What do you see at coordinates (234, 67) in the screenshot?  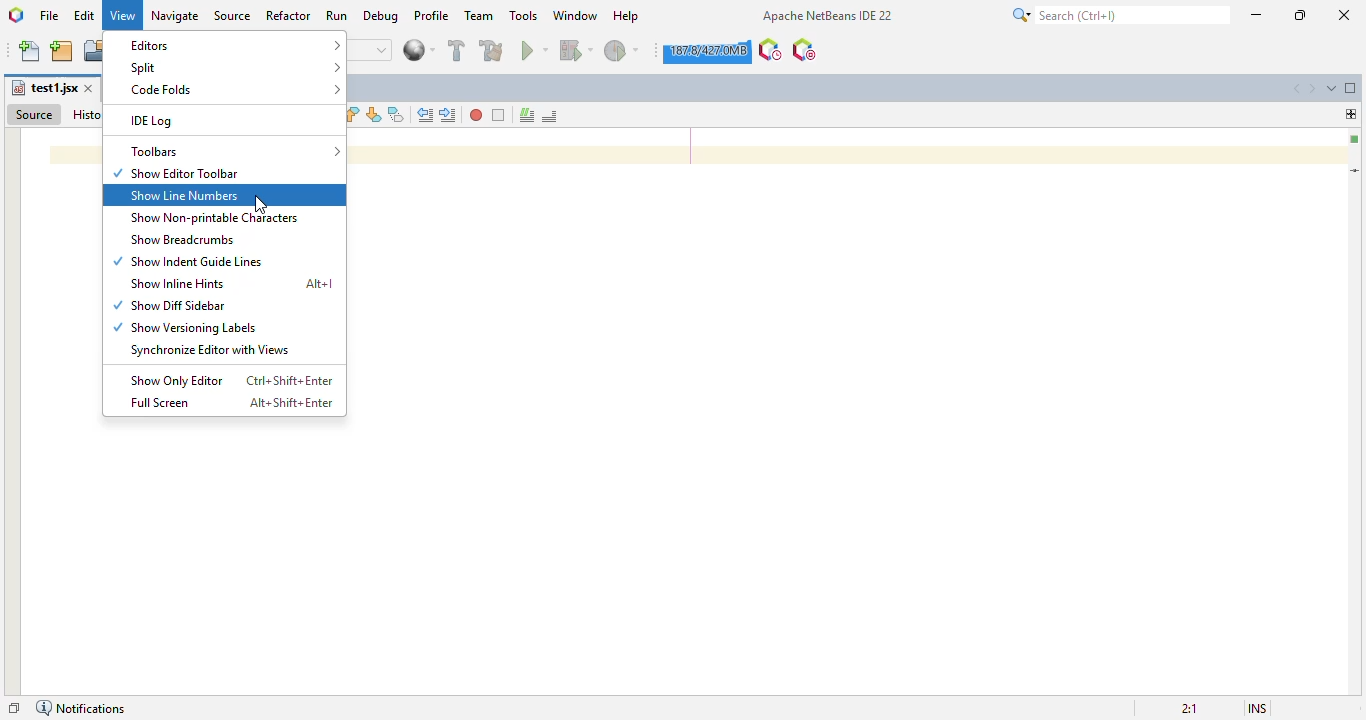 I see `split` at bounding box center [234, 67].